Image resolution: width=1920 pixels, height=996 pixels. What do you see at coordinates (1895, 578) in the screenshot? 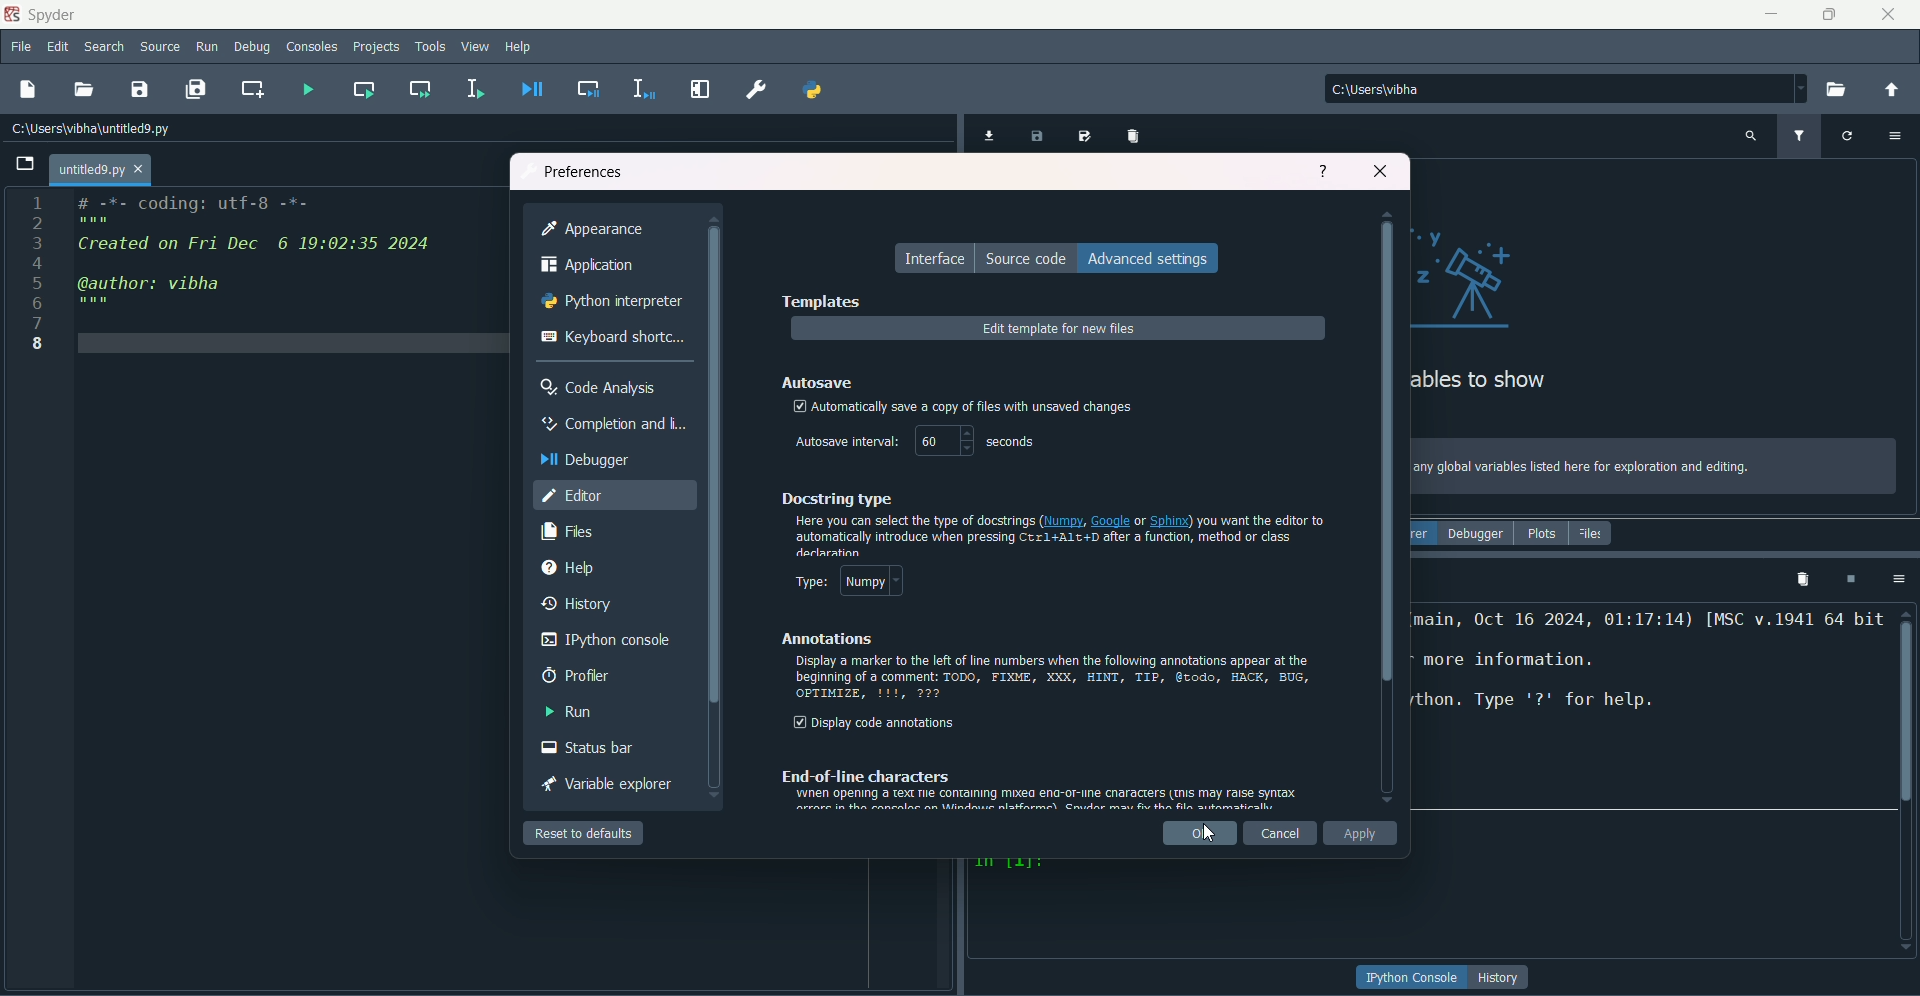
I see `options` at bounding box center [1895, 578].